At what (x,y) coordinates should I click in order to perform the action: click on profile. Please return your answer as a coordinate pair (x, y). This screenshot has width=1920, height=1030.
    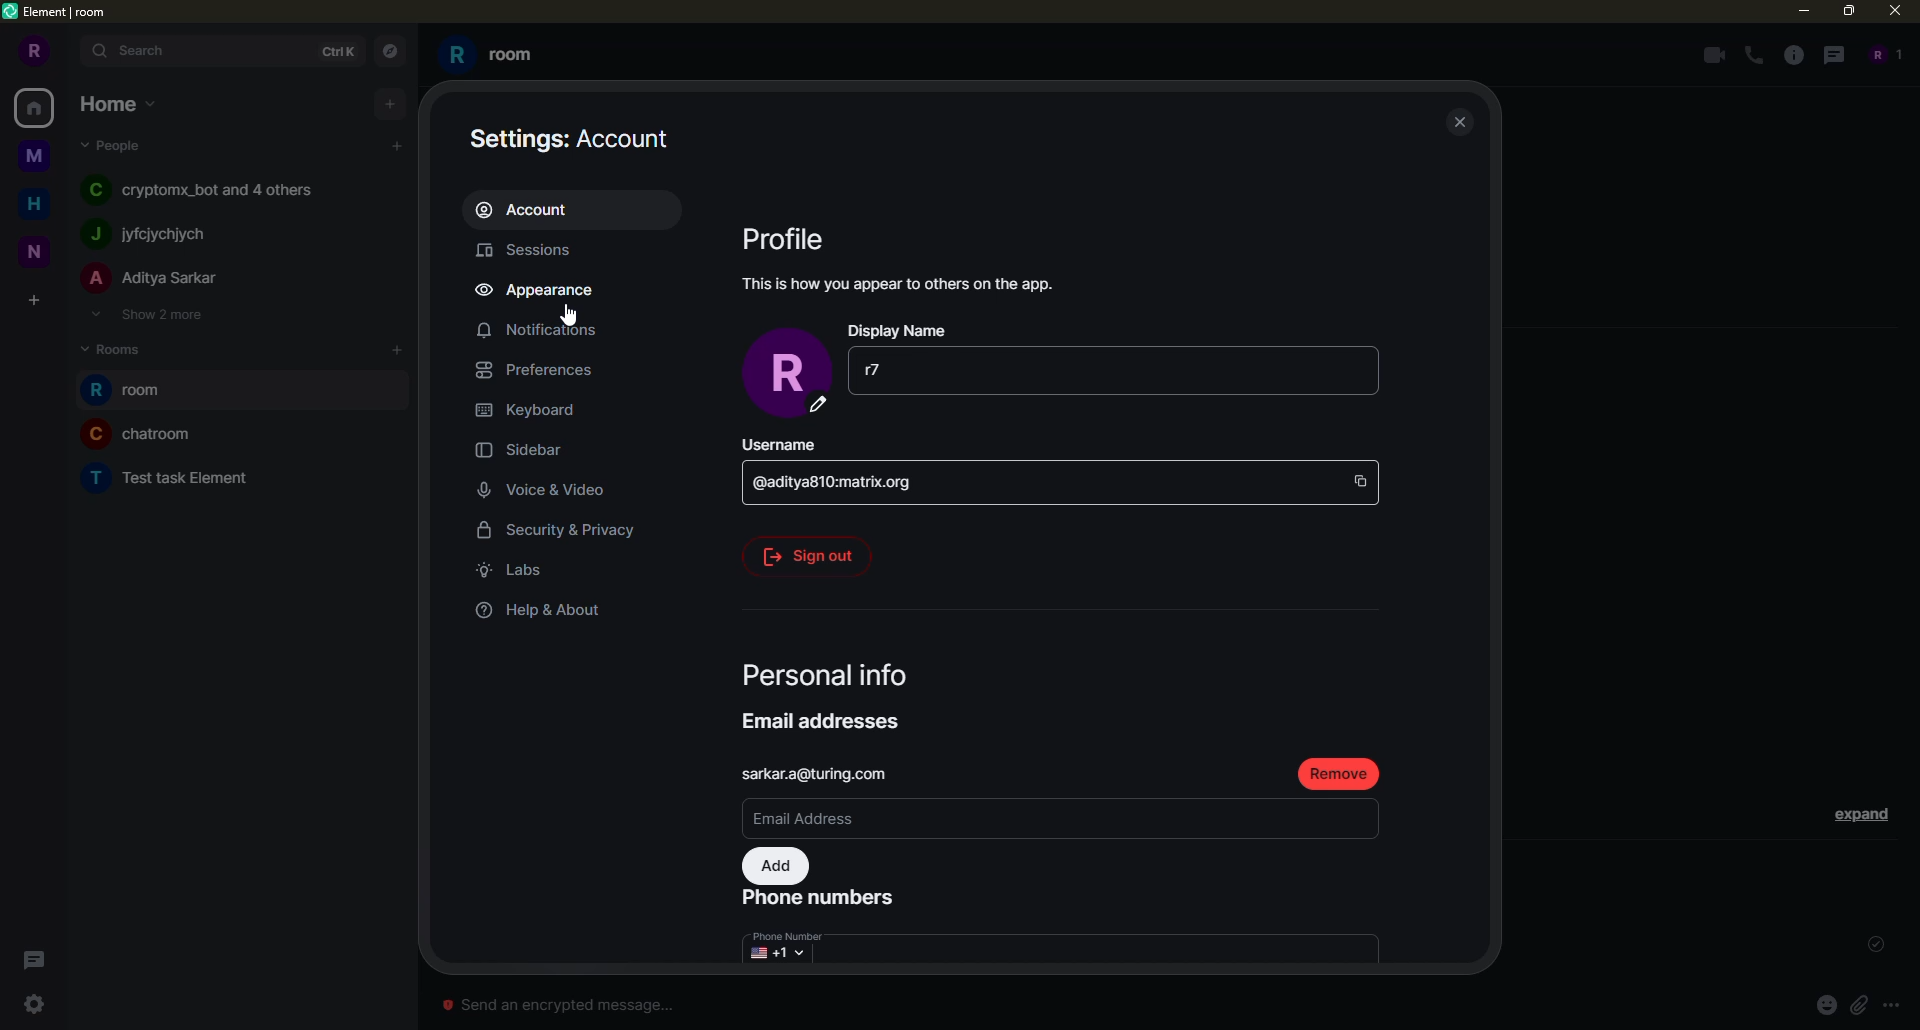
    Looking at the image, I should click on (786, 236).